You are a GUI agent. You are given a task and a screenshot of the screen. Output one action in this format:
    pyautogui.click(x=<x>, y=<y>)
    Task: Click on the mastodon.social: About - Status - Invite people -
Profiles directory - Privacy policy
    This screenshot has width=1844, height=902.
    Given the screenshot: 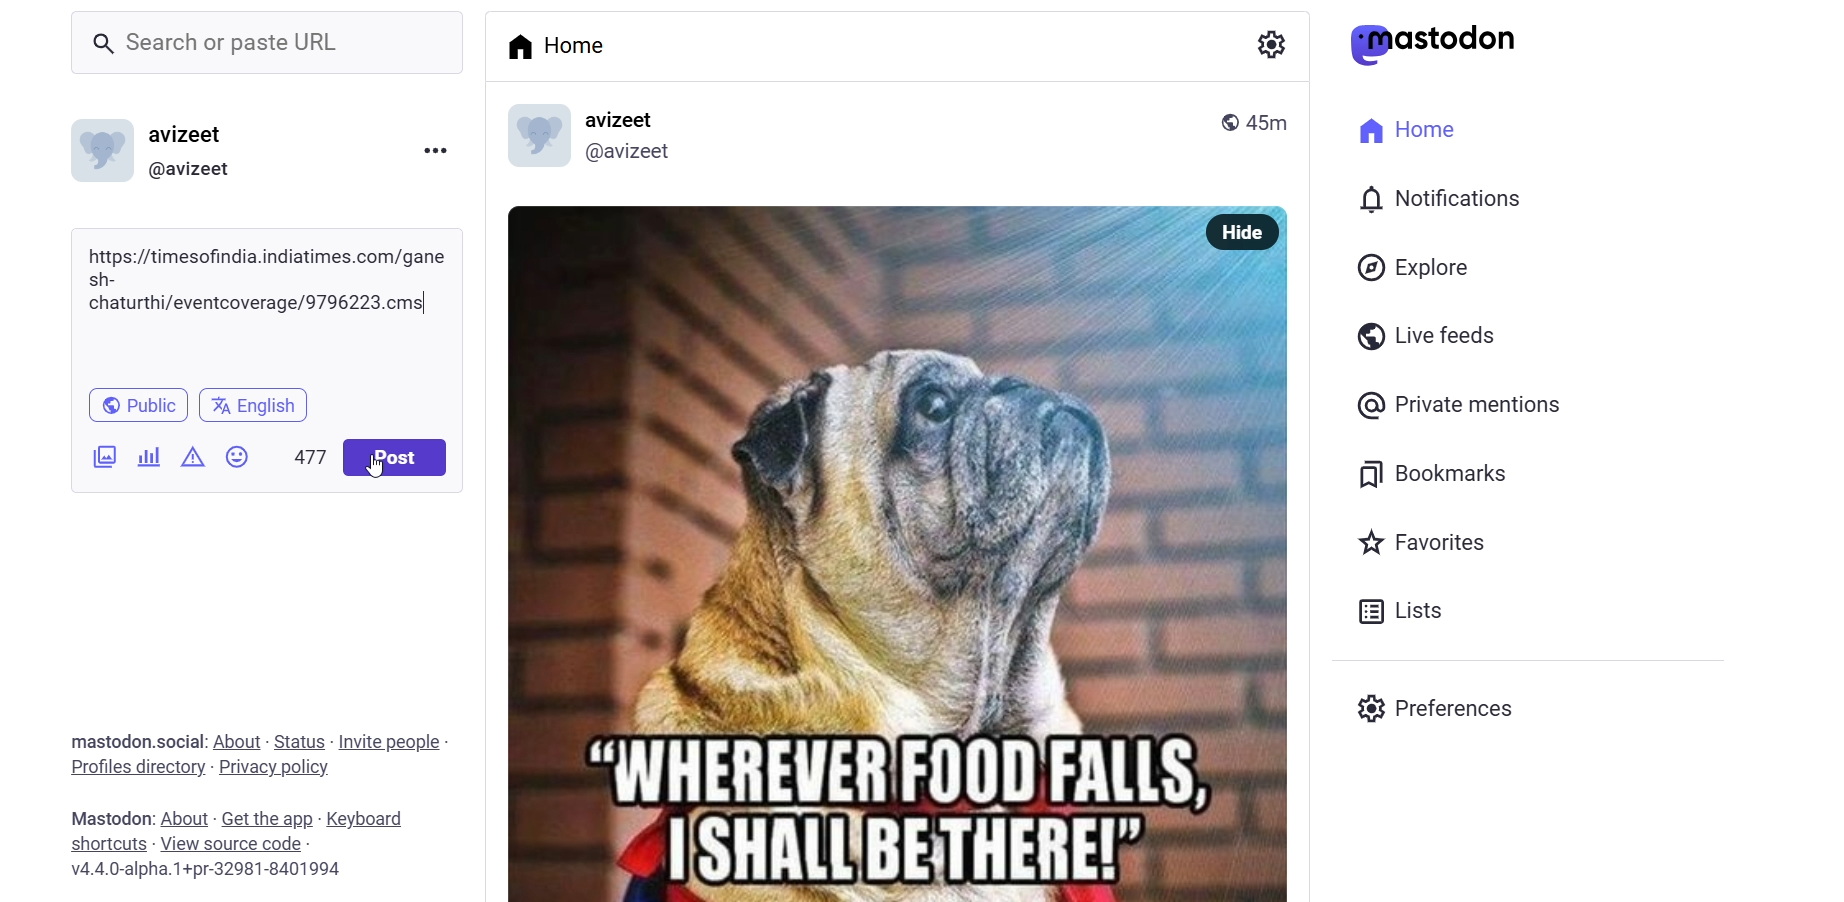 What is the action you would take?
    pyautogui.click(x=258, y=755)
    